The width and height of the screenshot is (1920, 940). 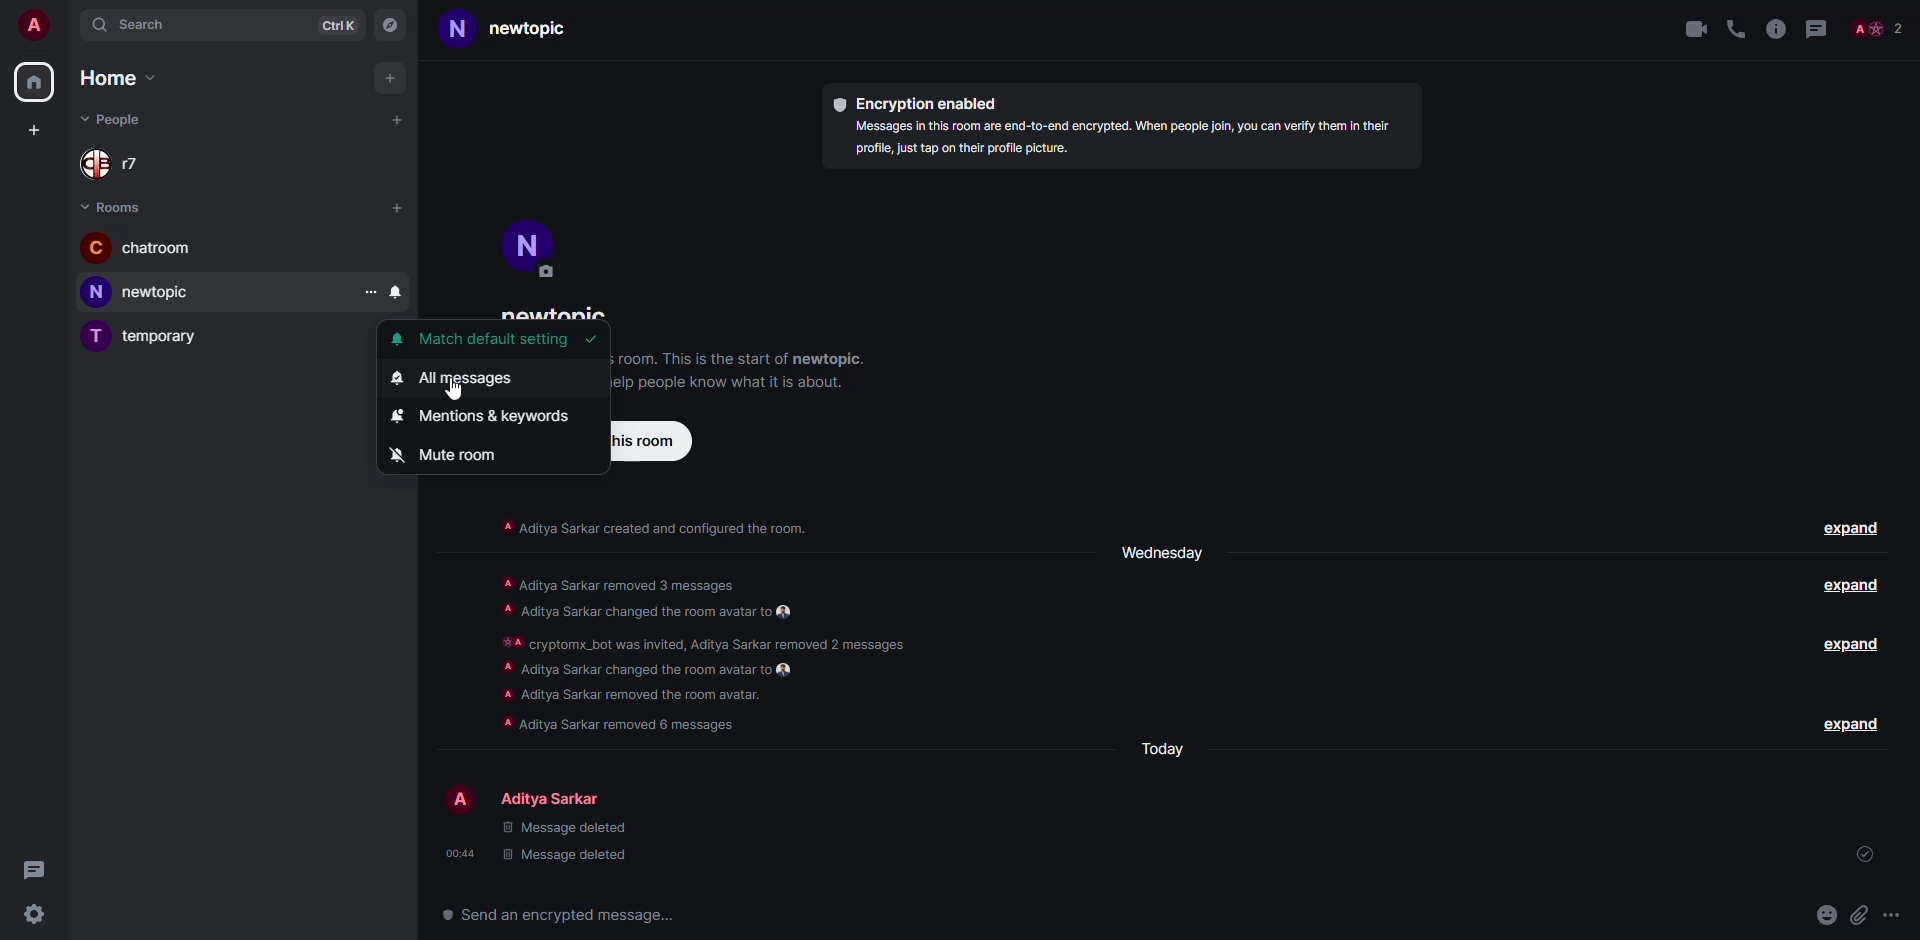 What do you see at coordinates (922, 105) in the screenshot?
I see `encryption enabled` at bounding box center [922, 105].